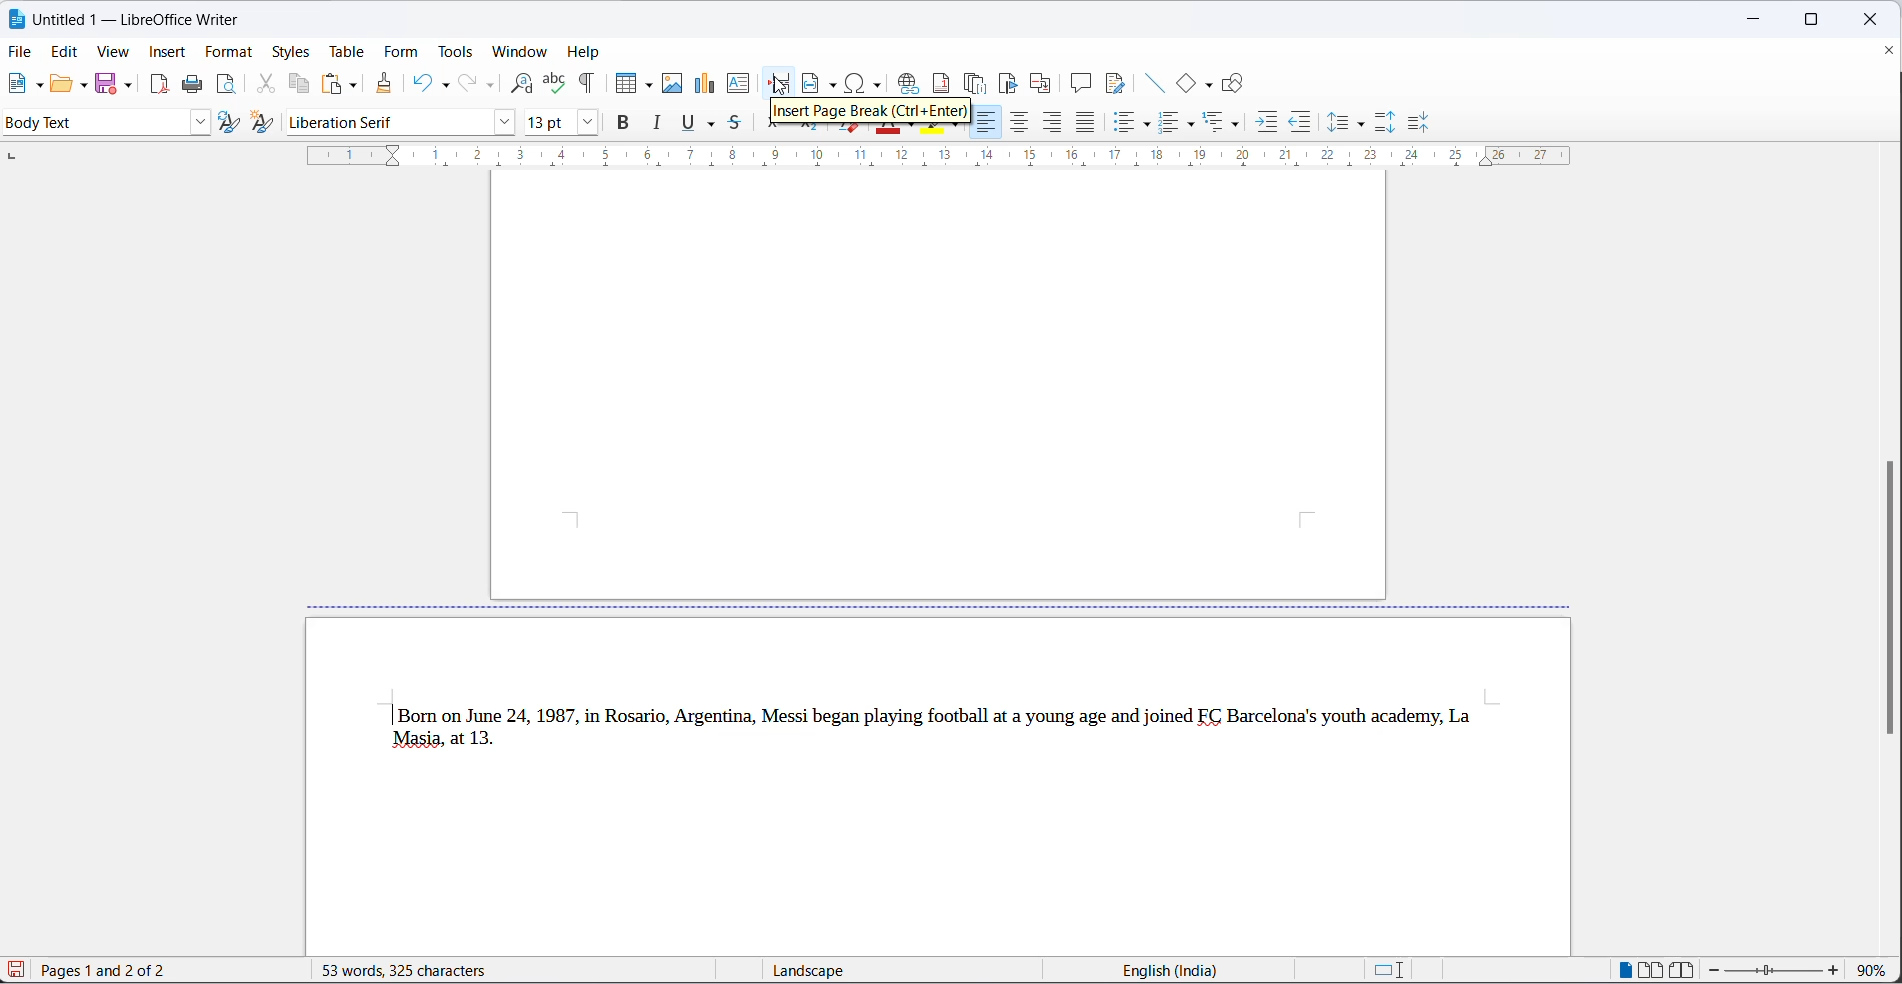 Image resolution: width=1902 pixels, height=984 pixels. Describe the element at coordinates (81, 86) in the screenshot. I see `open options` at that location.